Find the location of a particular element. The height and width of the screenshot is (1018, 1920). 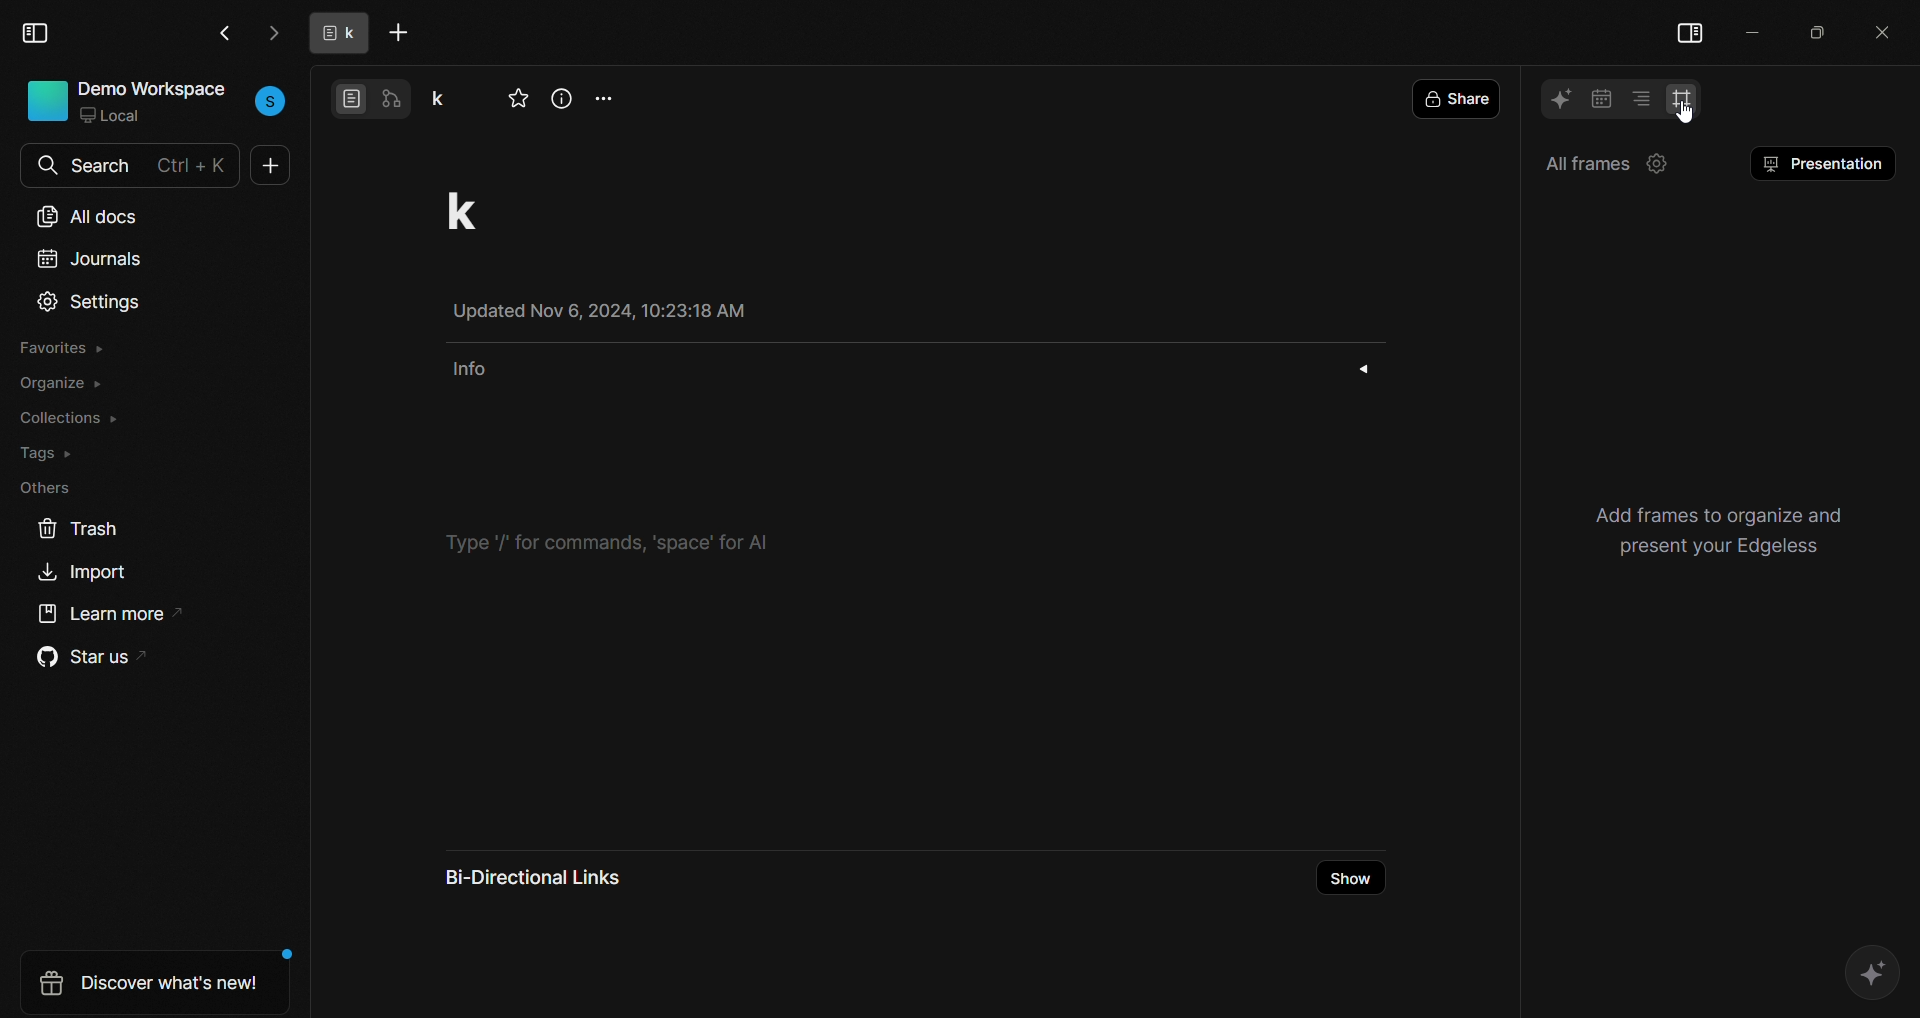

close is located at coordinates (1883, 29).